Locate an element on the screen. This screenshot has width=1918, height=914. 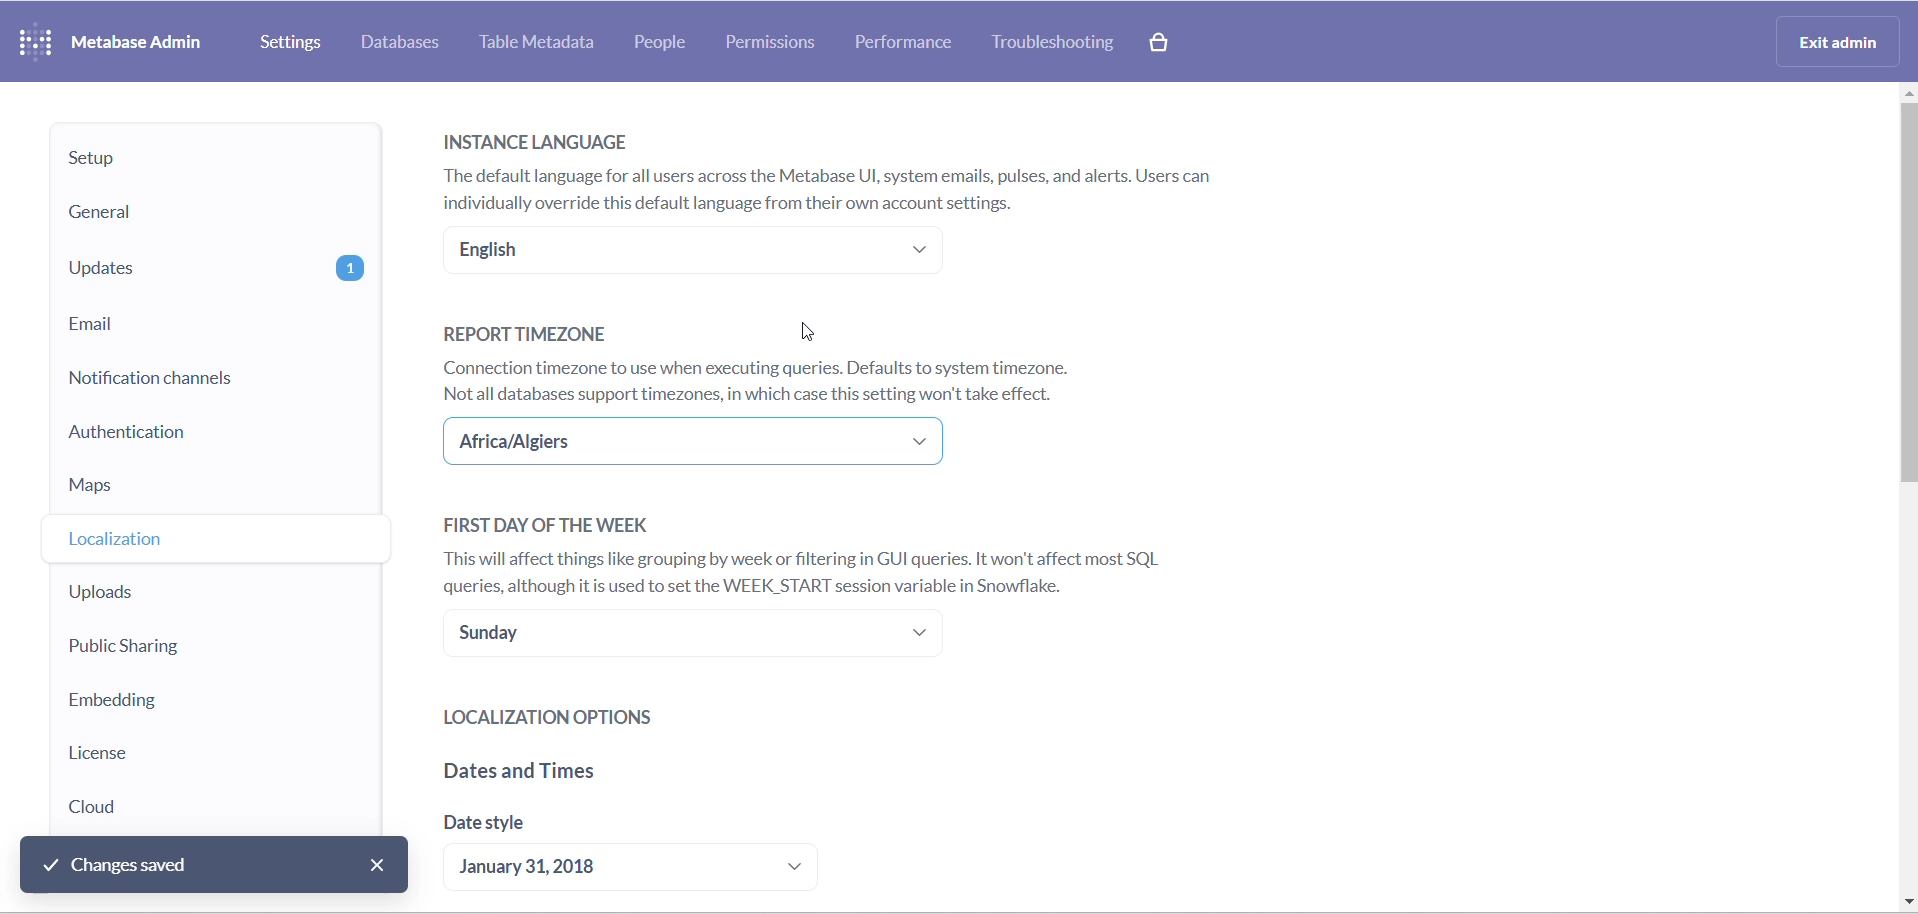
TABLE METADATA is located at coordinates (542, 43).